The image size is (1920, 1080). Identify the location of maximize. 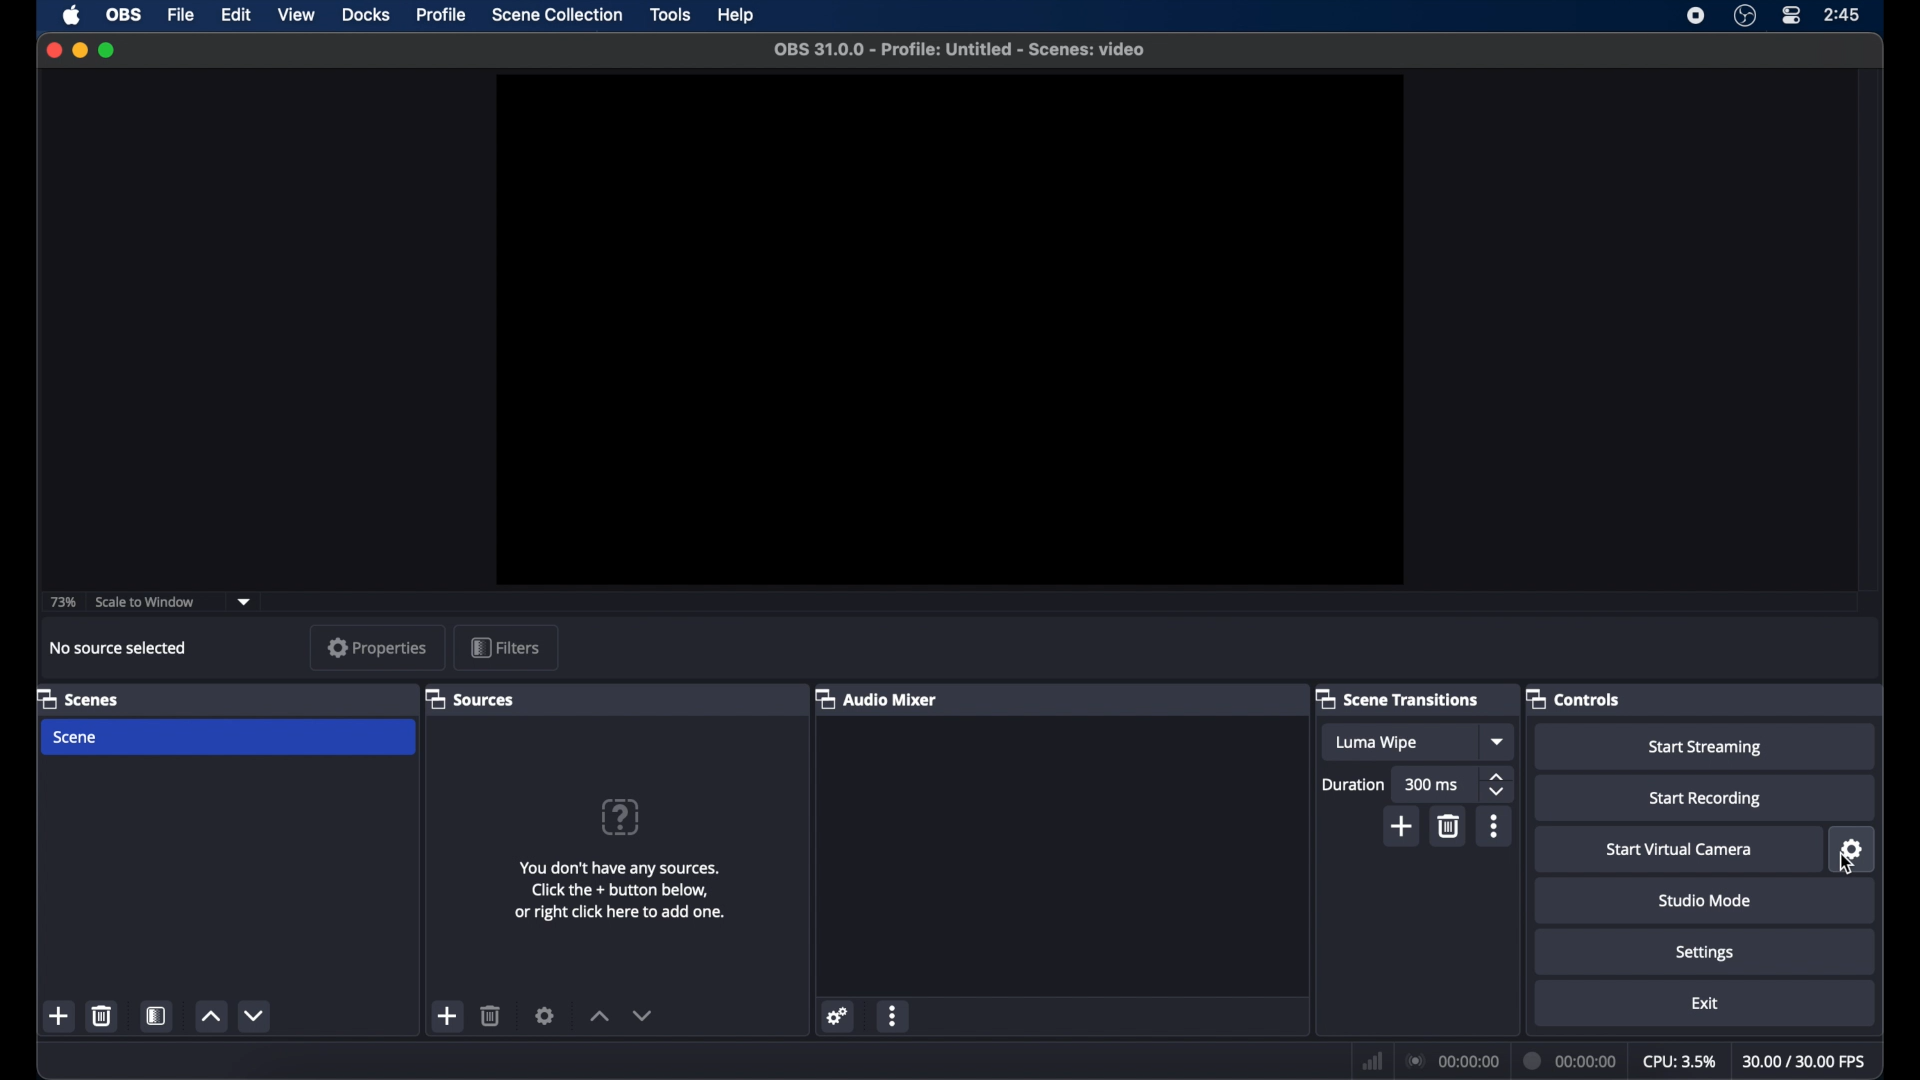
(109, 50).